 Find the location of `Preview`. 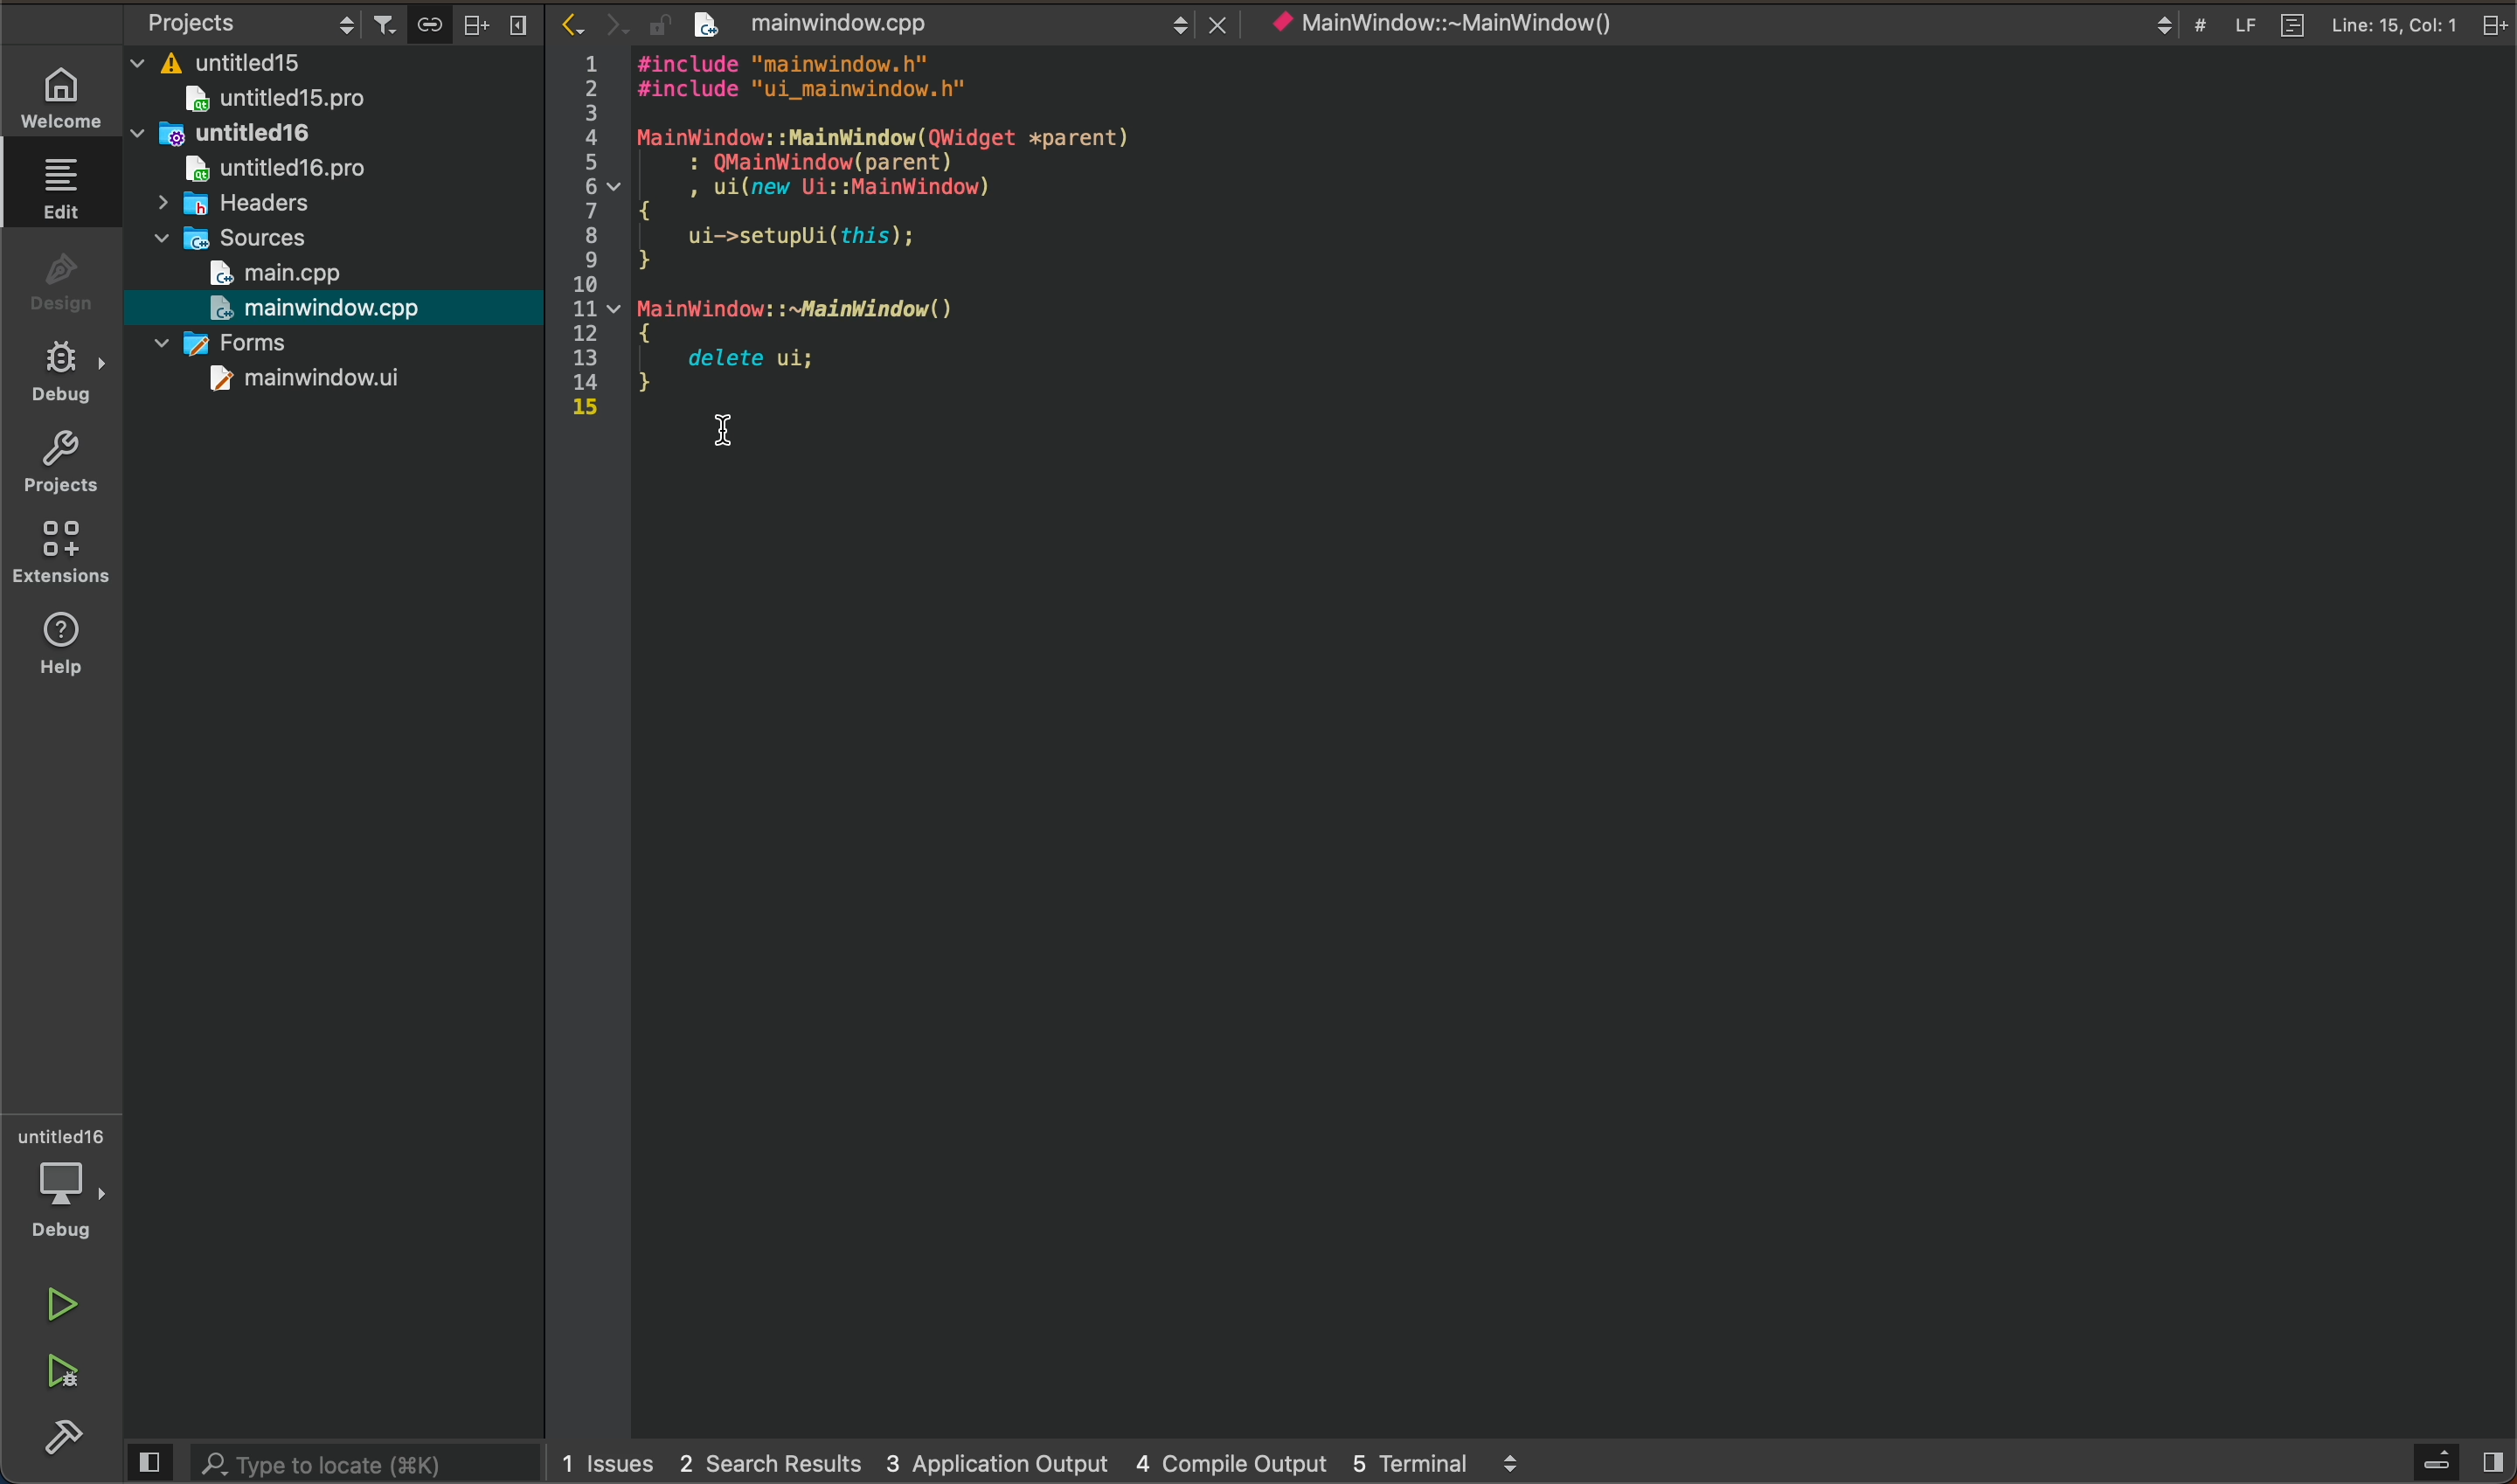

Preview is located at coordinates (146, 1461).